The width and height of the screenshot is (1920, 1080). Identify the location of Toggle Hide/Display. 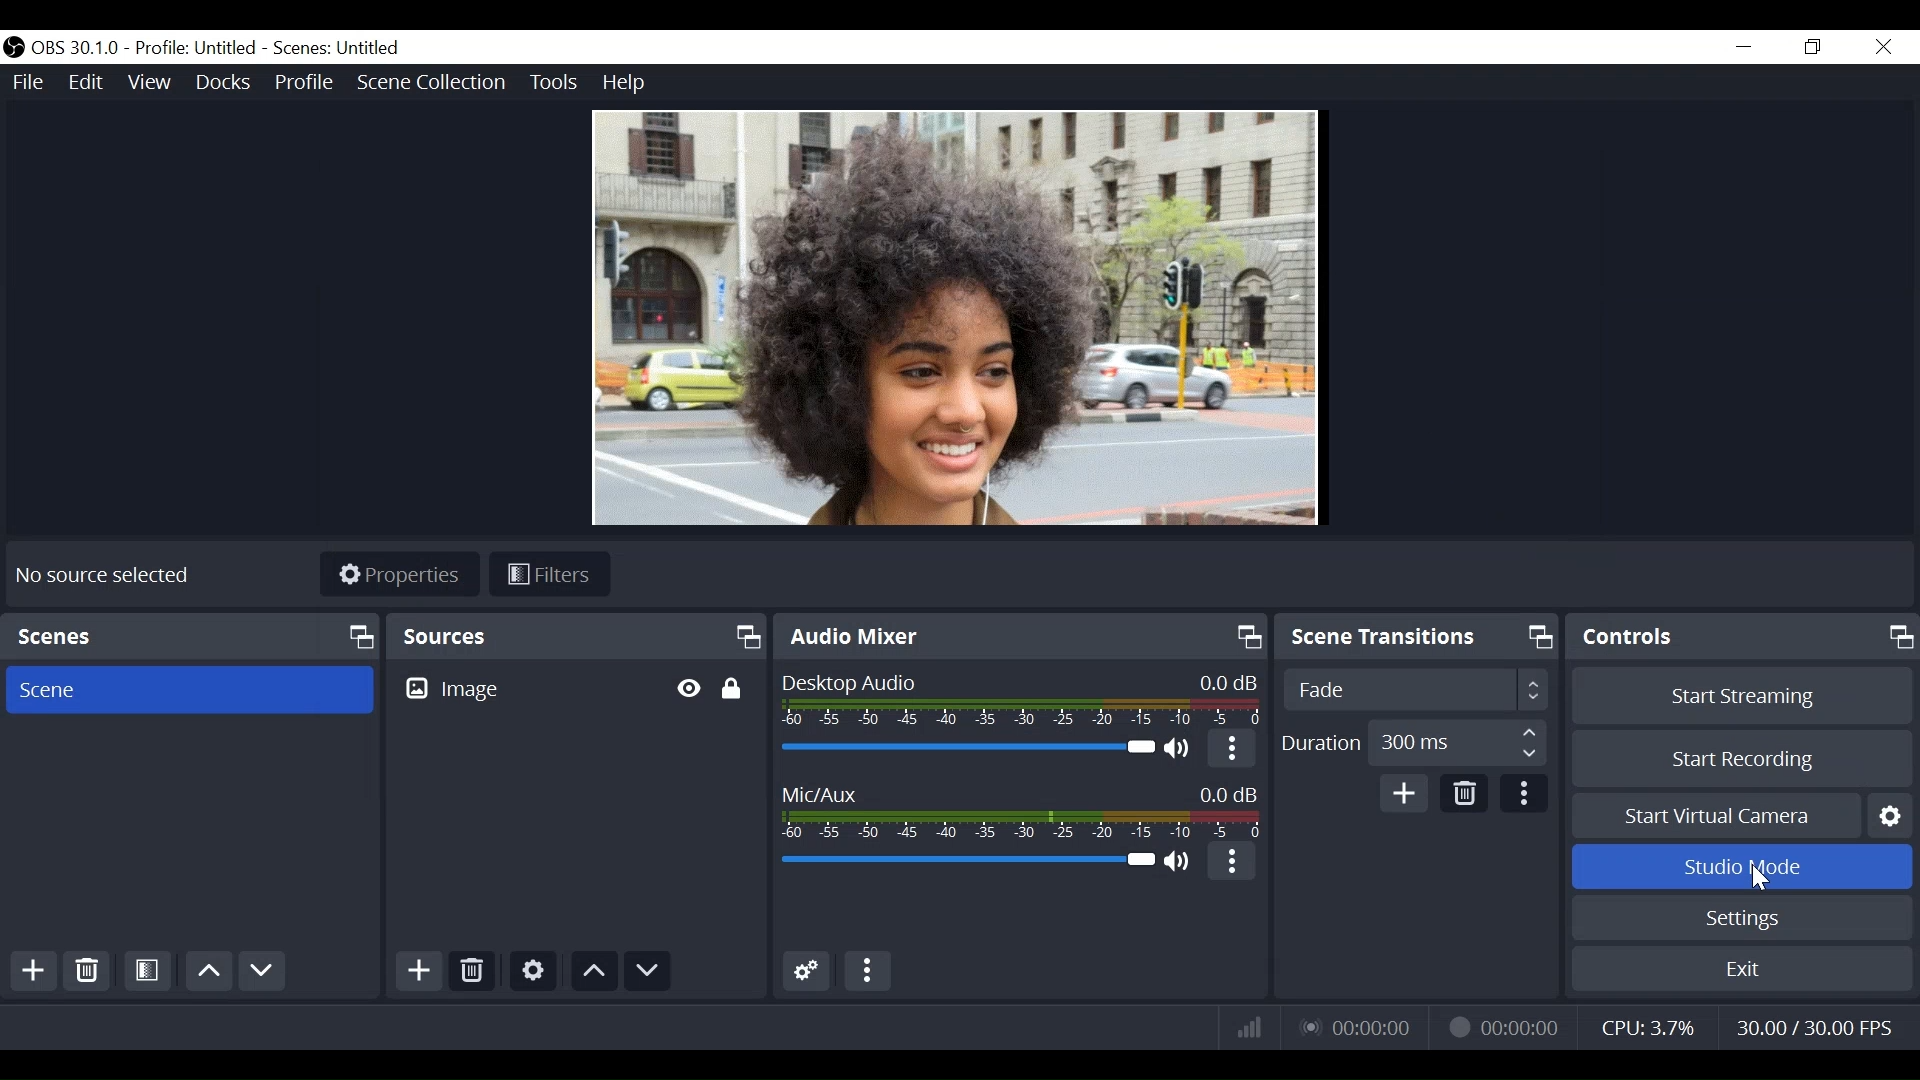
(688, 687).